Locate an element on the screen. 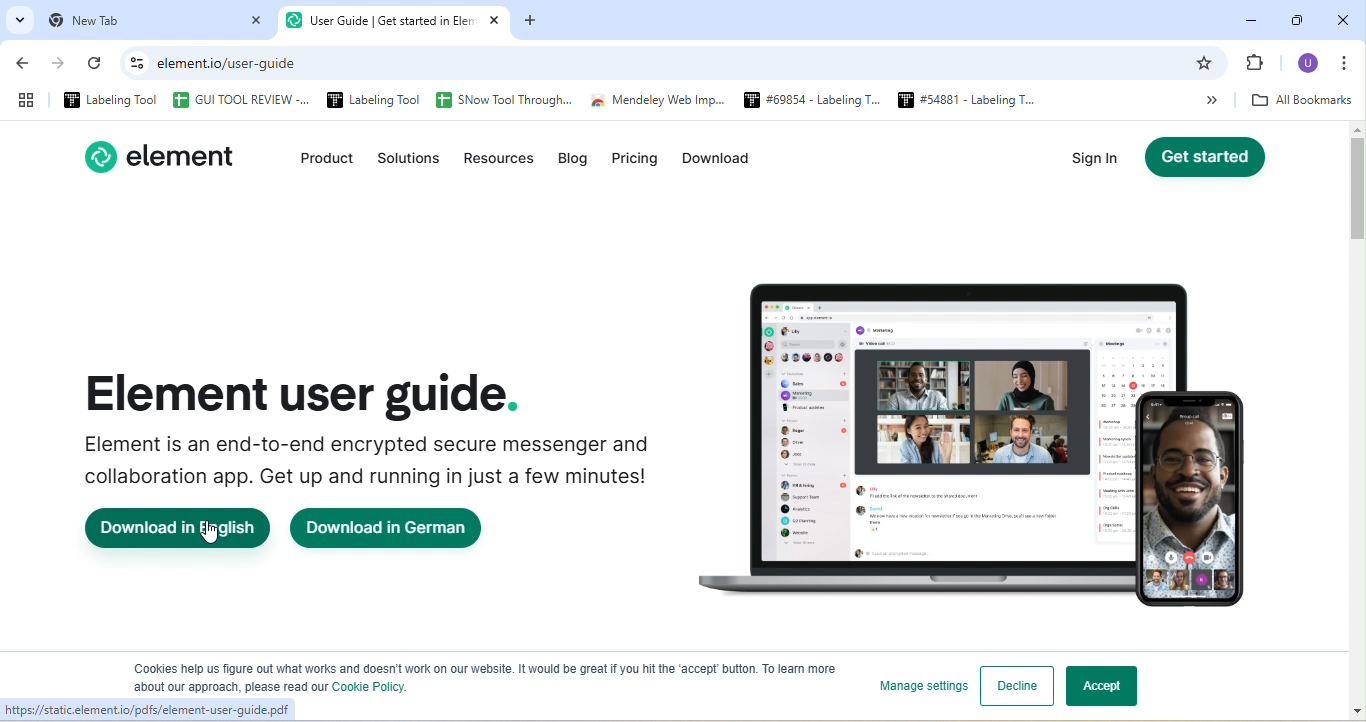 Image resolution: width=1366 pixels, height=722 pixels. Mendeley Web Imp... is located at coordinates (659, 102).